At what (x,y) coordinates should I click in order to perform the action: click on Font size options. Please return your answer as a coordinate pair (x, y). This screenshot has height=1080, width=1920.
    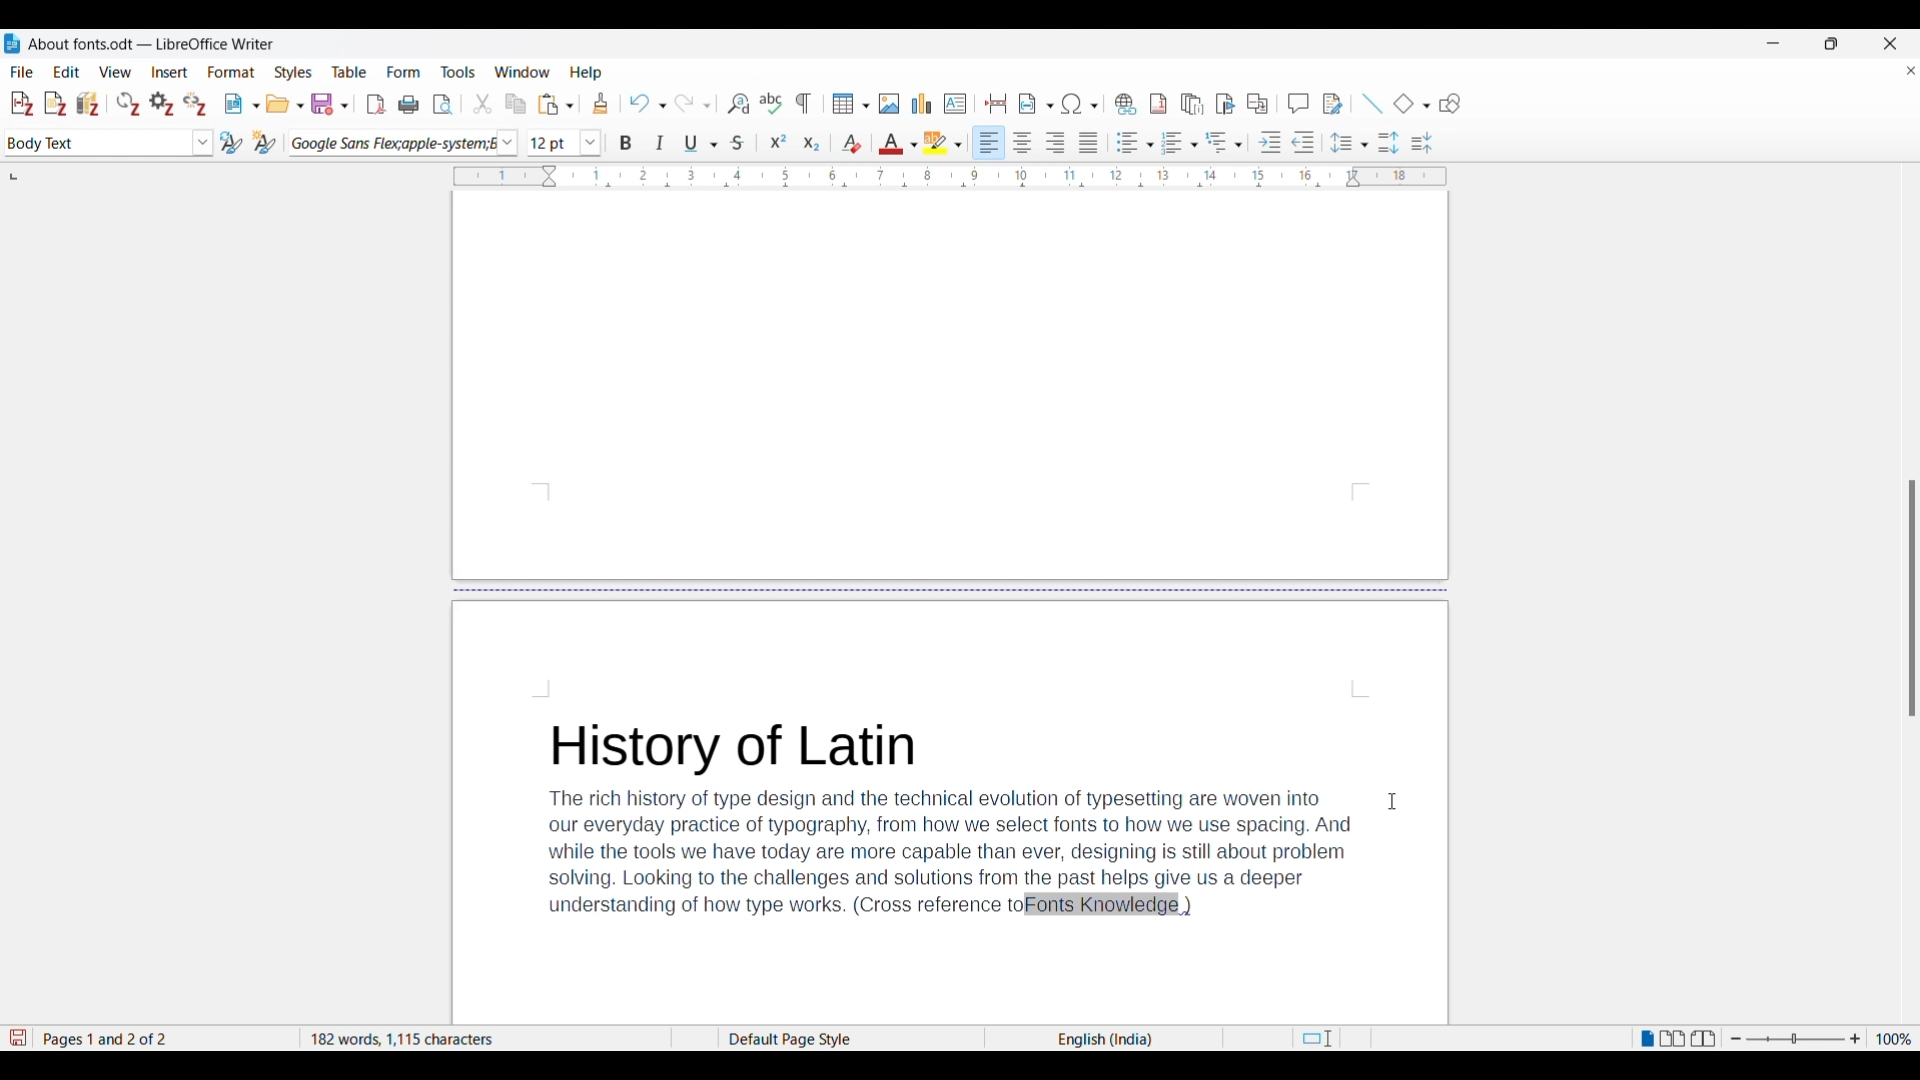
    Looking at the image, I should click on (591, 142).